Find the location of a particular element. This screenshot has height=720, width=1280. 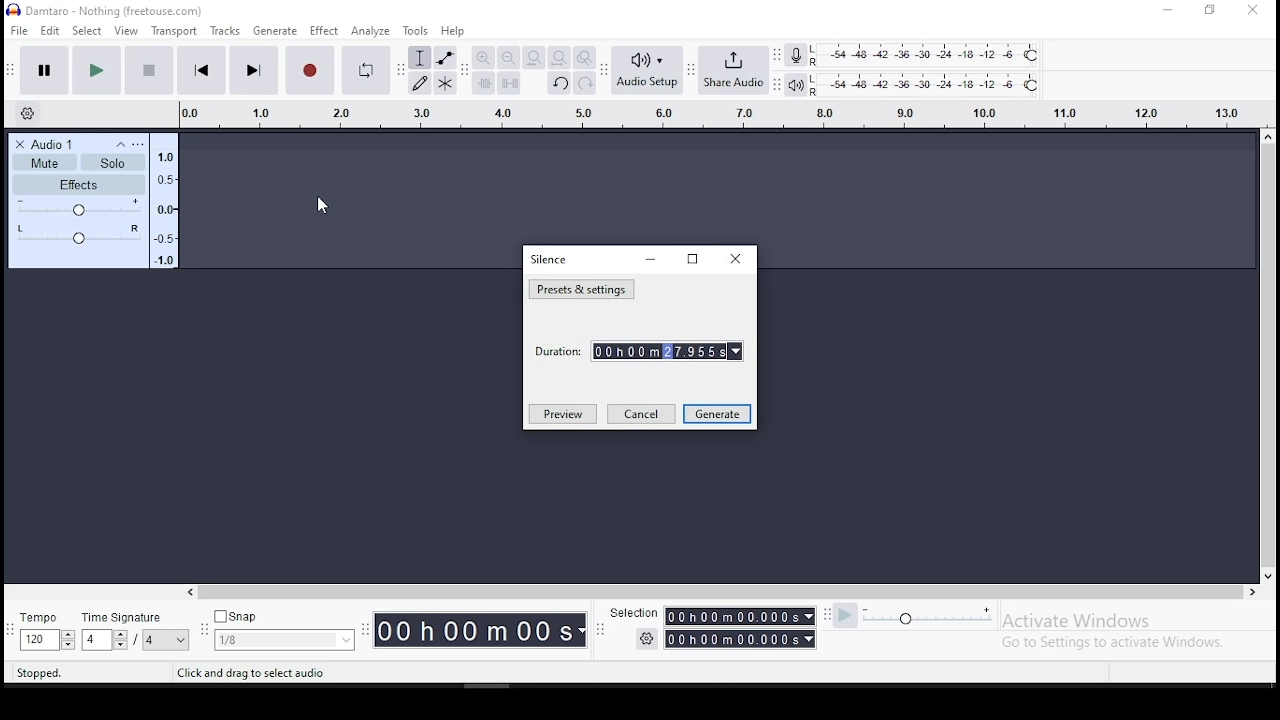

file is located at coordinates (20, 30).